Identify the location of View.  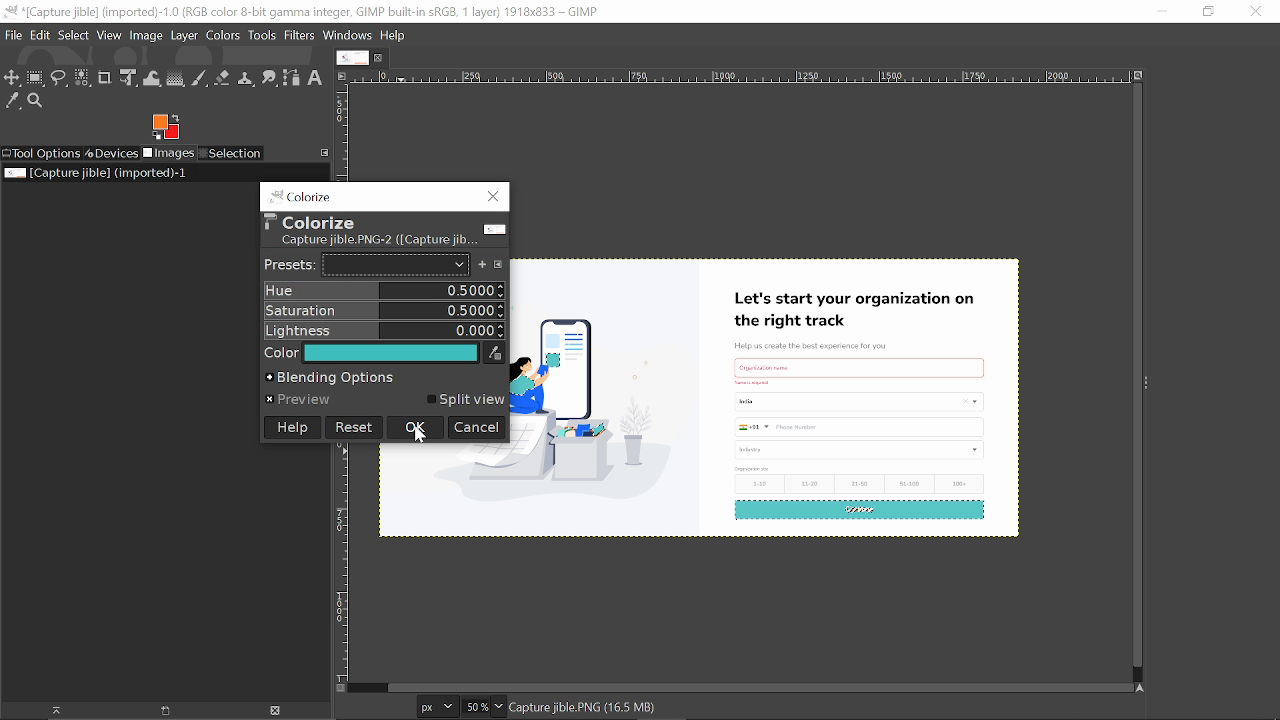
(110, 35).